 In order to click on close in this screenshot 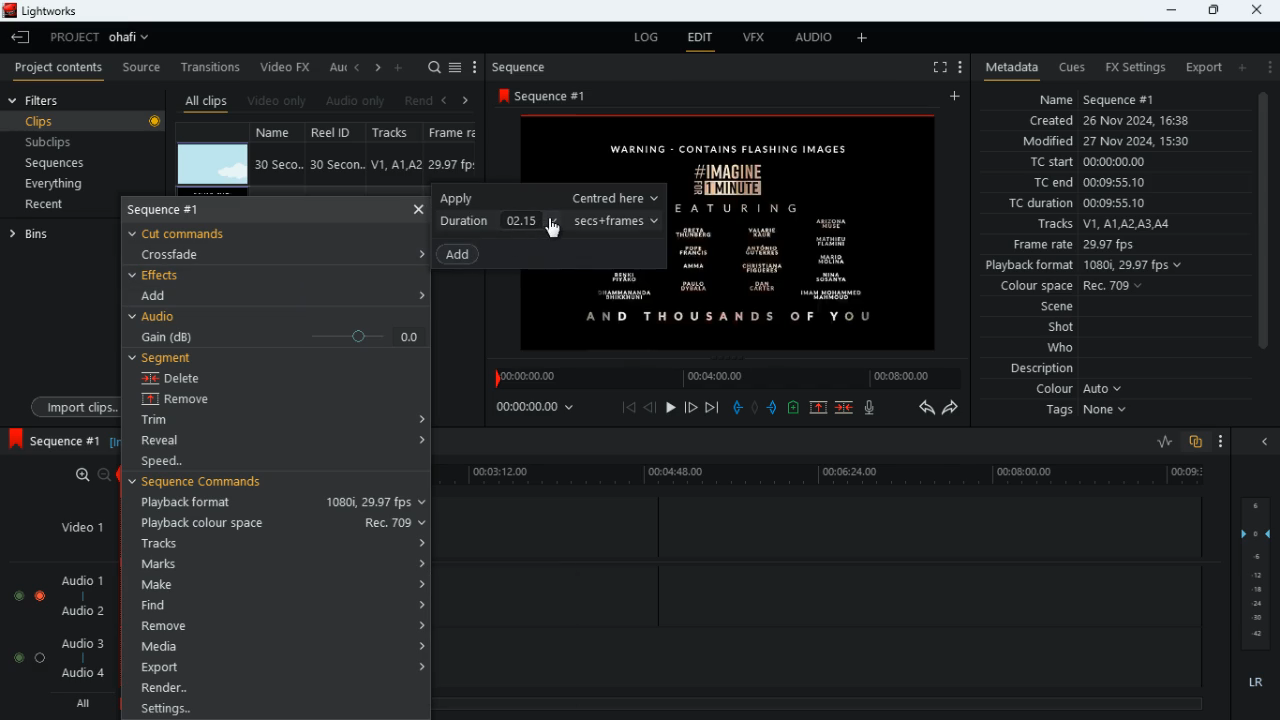, I will do `click(1259, 9)`.